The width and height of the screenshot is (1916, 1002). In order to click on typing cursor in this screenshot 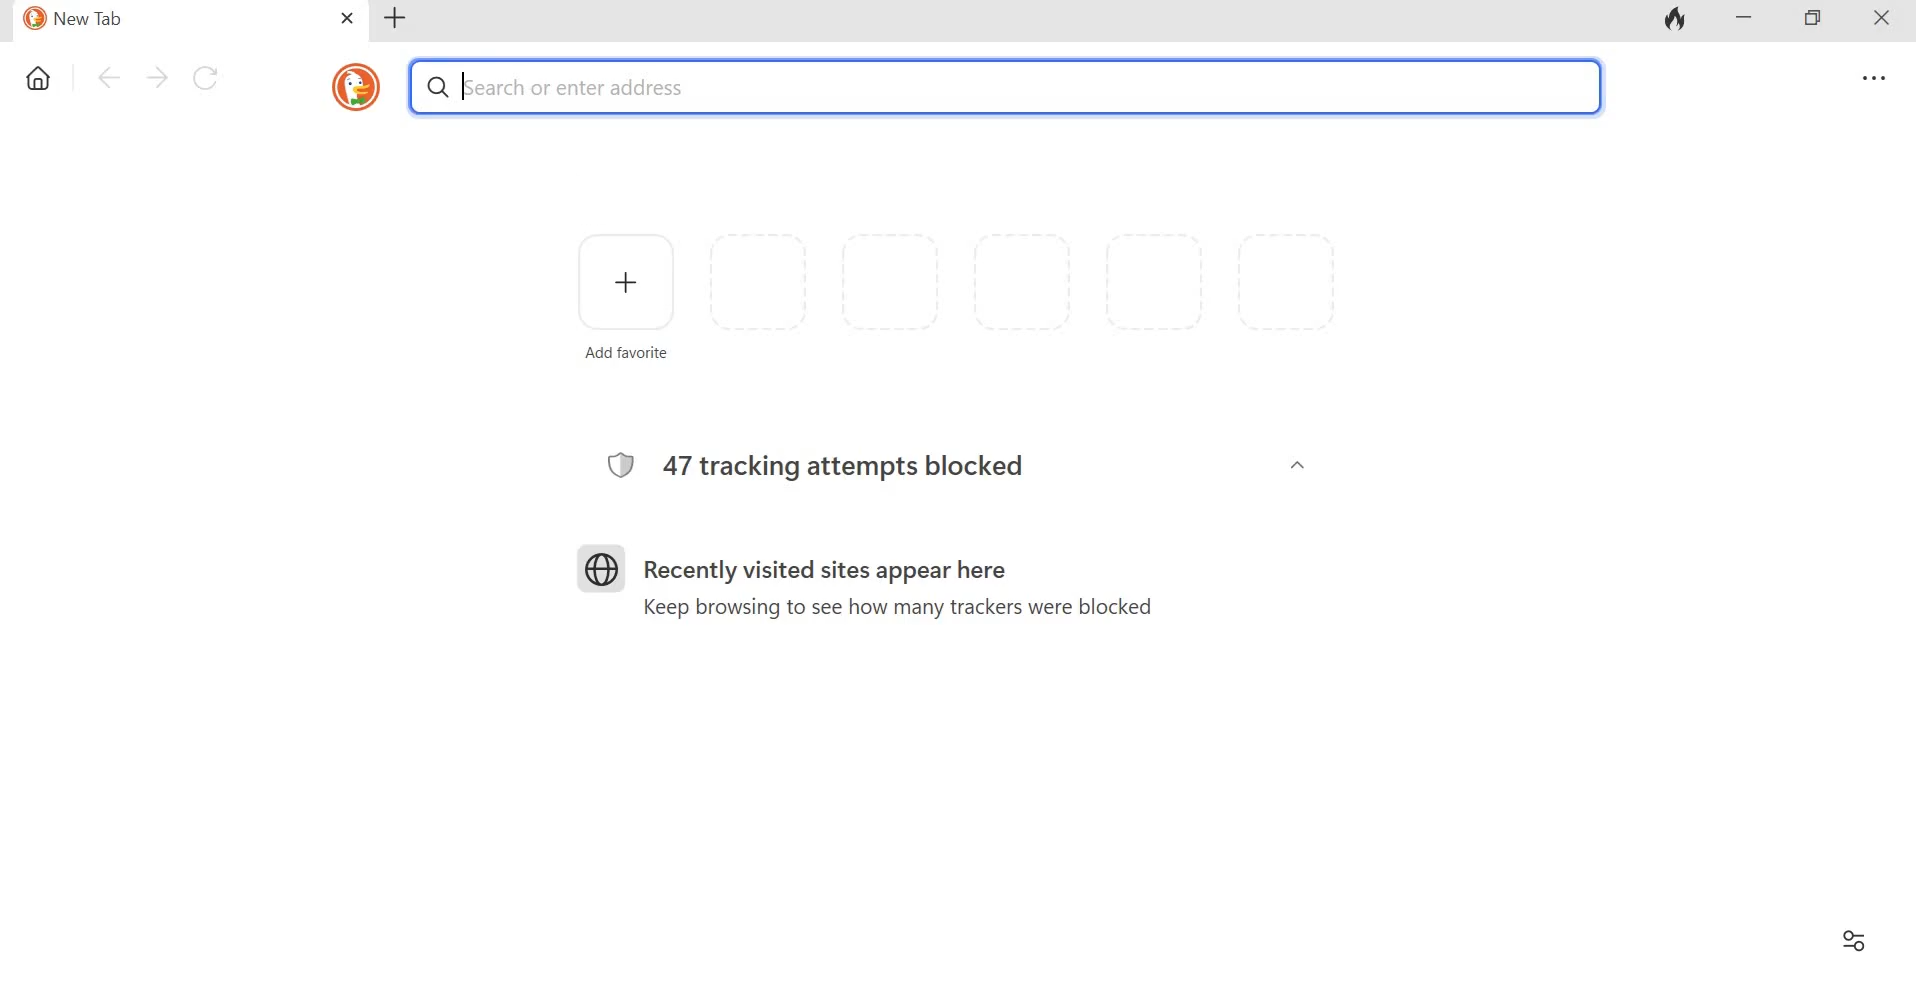, I will do `click(465, 87)`.